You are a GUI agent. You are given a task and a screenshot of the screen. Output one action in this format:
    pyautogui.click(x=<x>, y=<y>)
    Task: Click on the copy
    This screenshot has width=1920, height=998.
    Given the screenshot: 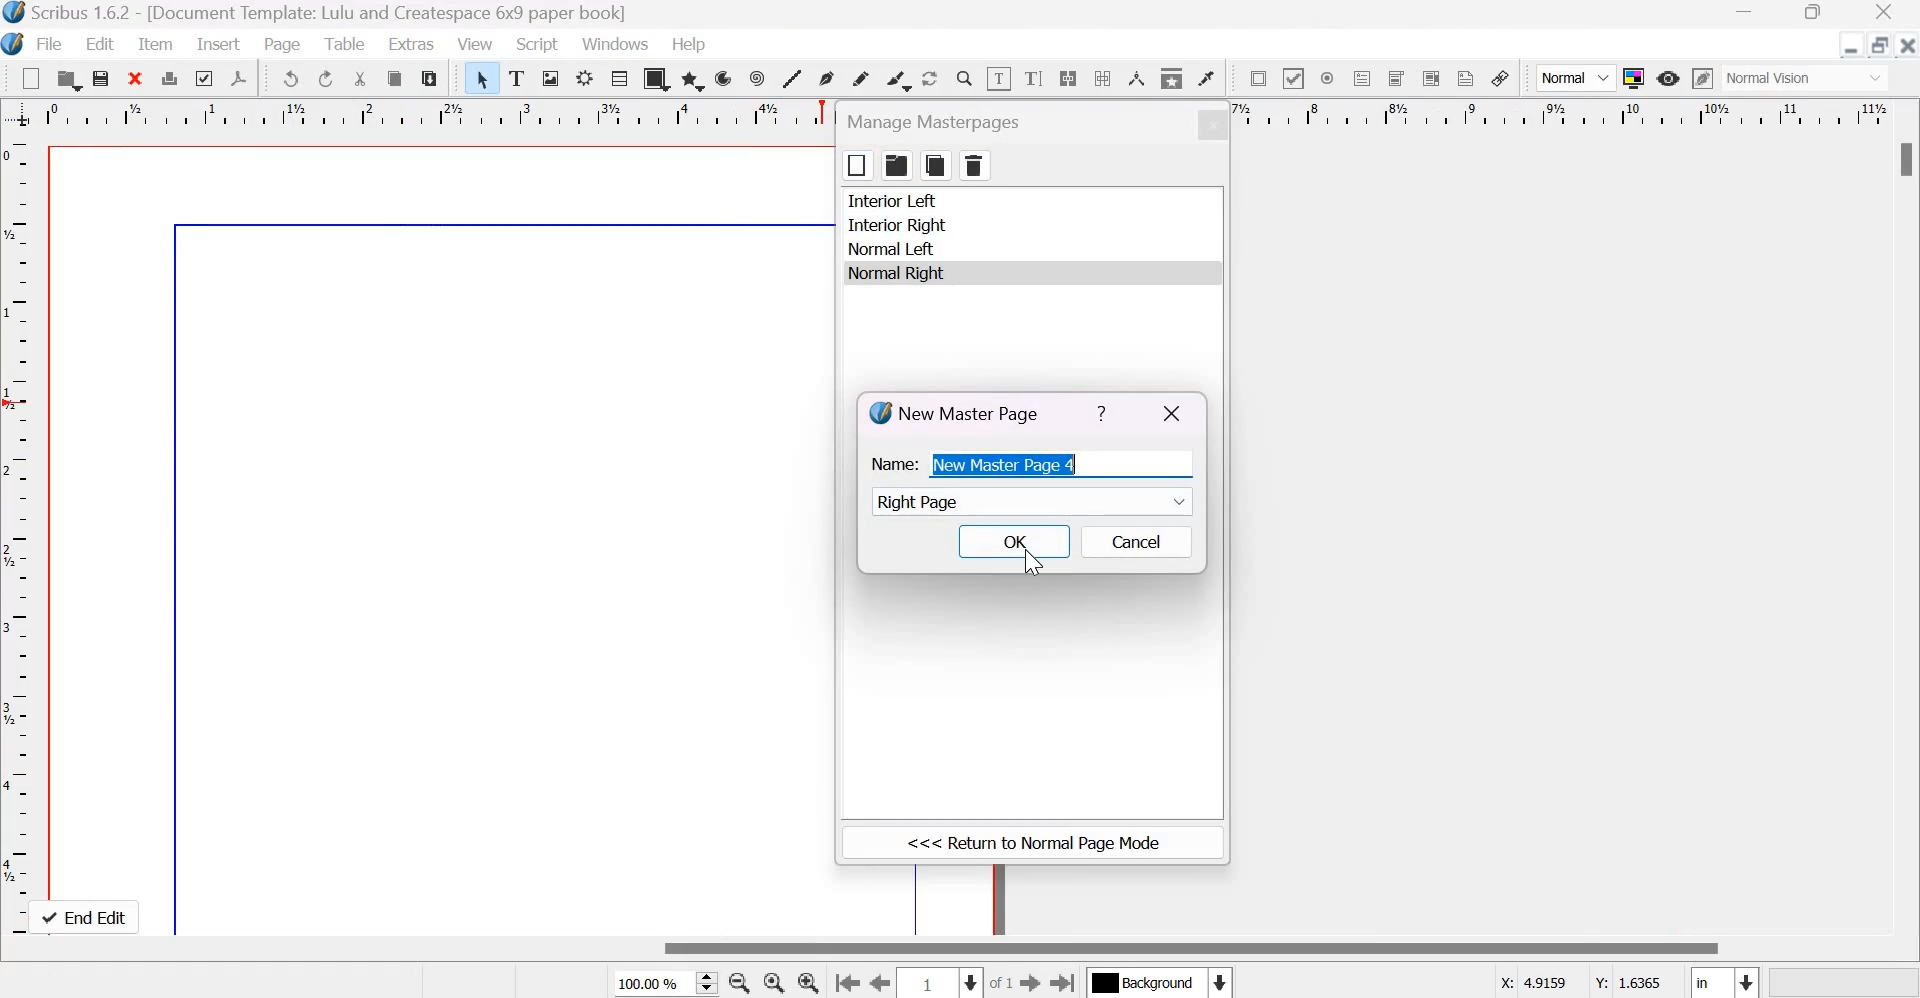 What is the action you would take?
    pyautogui.click(x=396, y=79)
    